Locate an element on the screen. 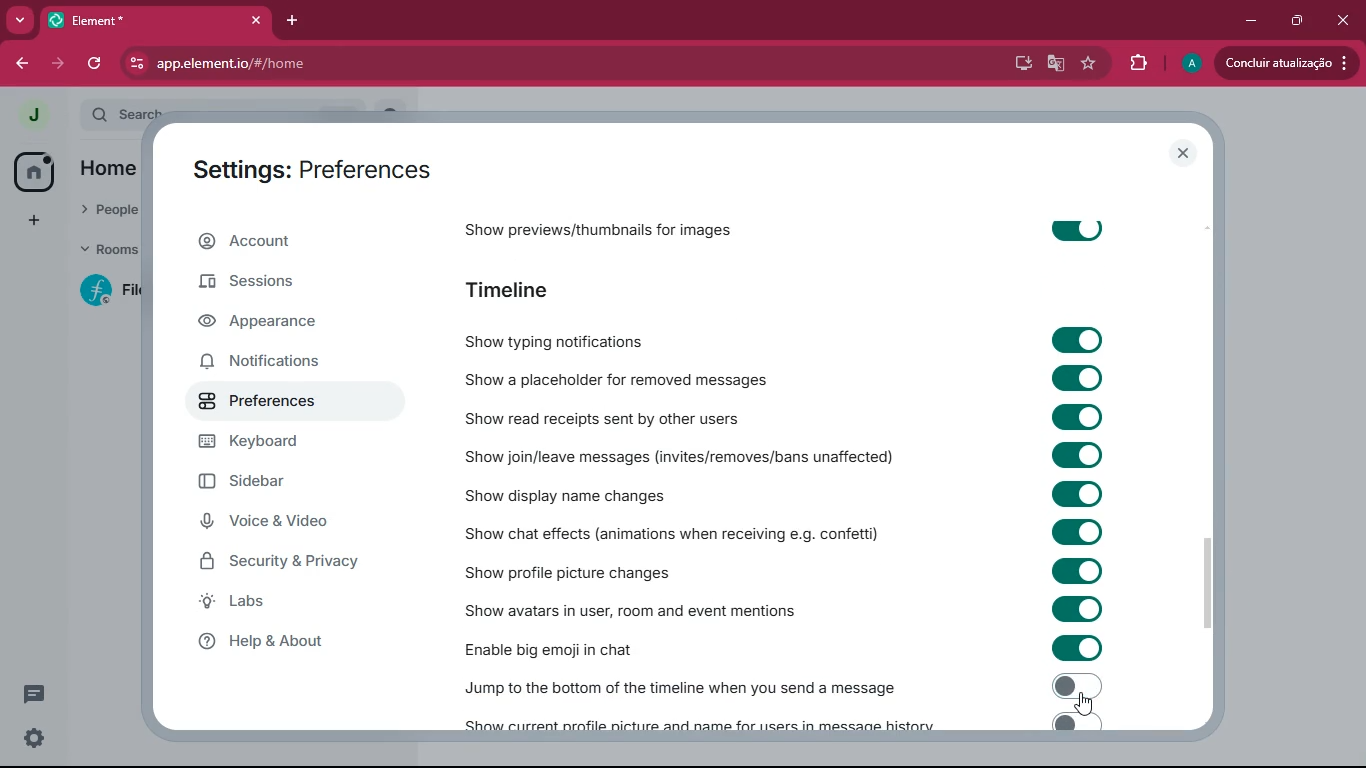  element* is located at coordinates (131, 20).